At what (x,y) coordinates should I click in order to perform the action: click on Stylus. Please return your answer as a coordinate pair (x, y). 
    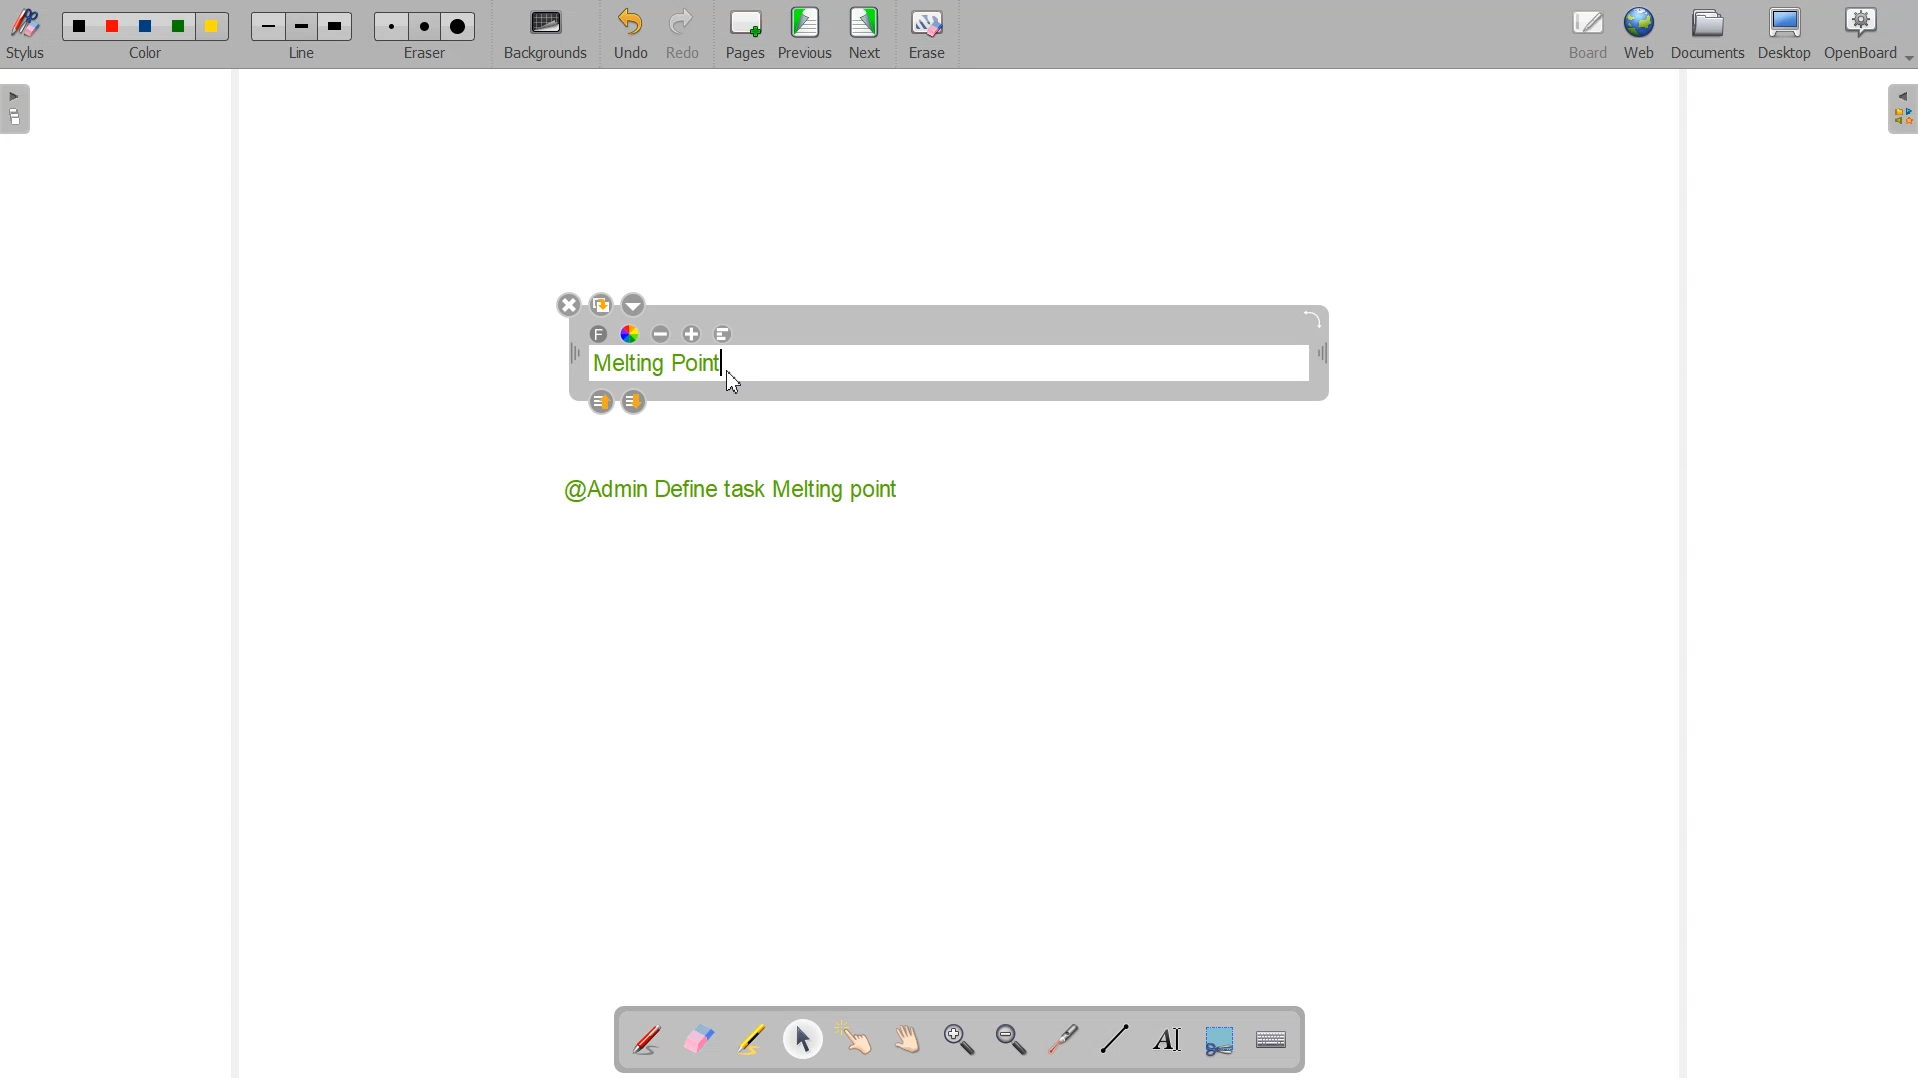
    Looking at the image, I should click on (28, 35).